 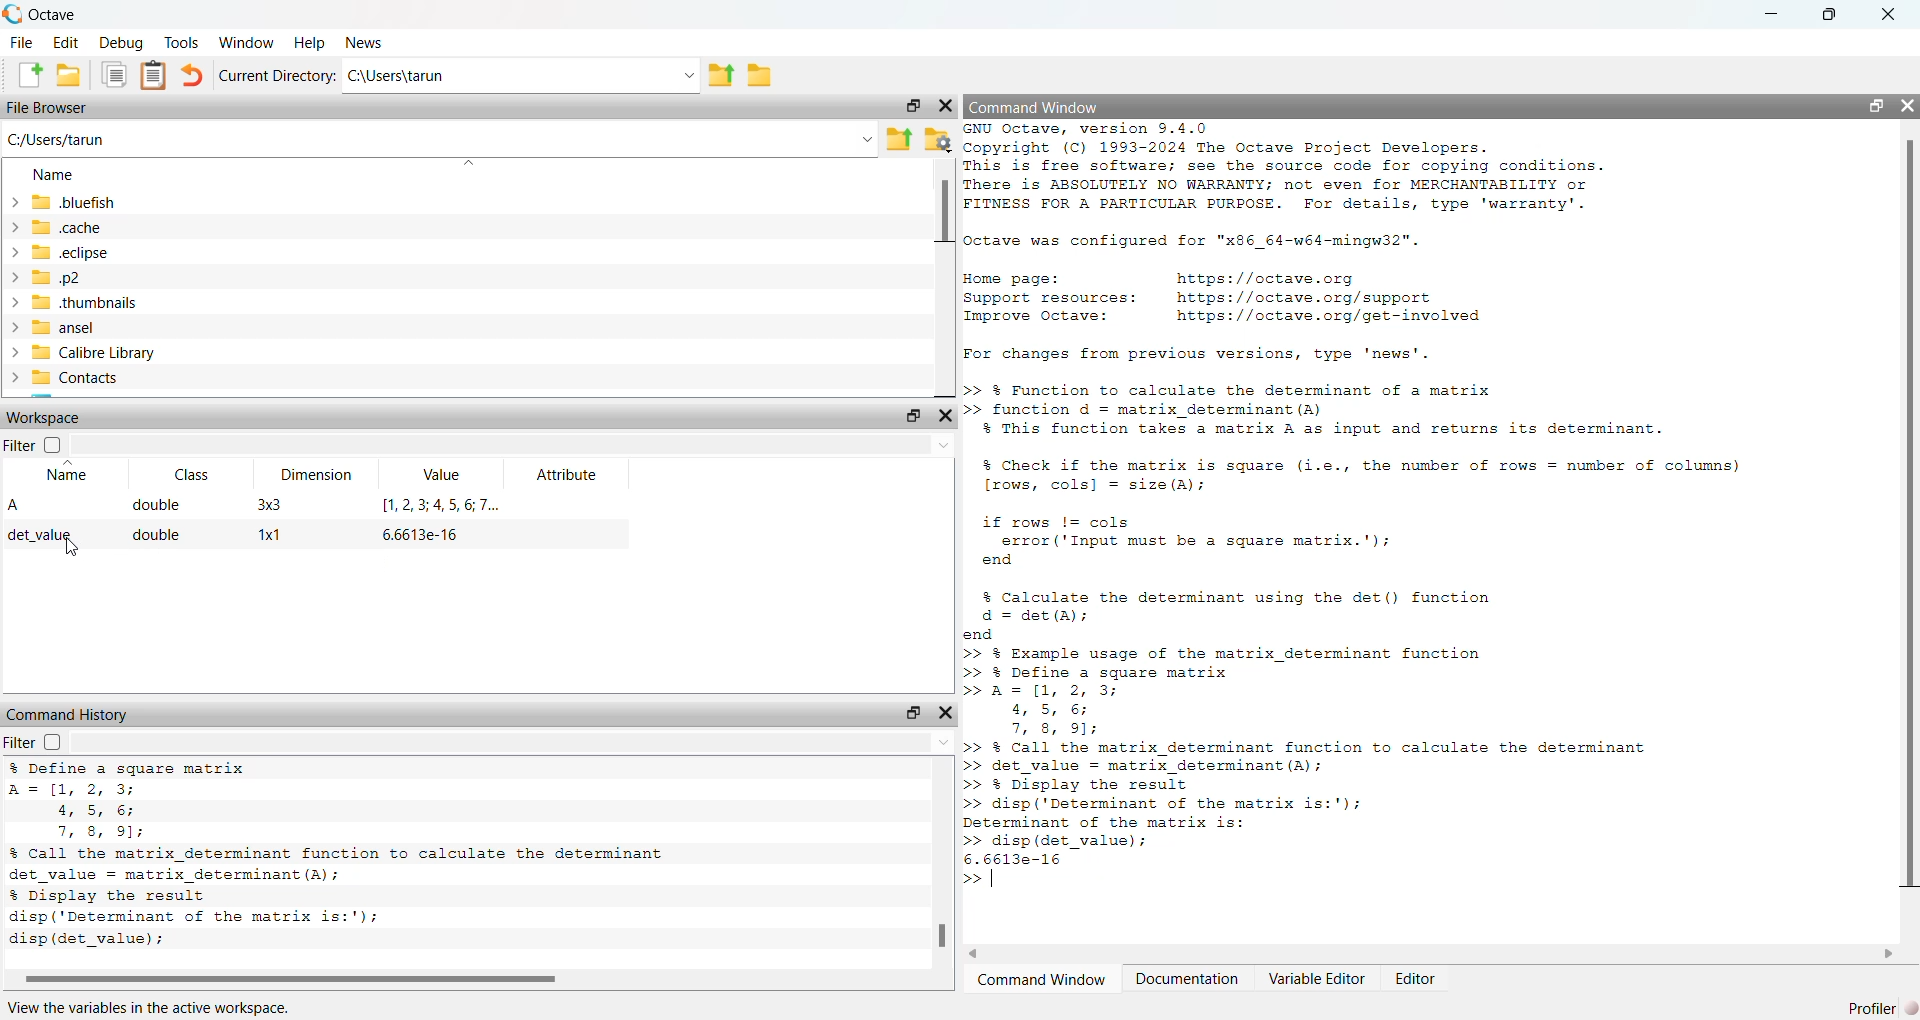 I want to click on file, so click(x=21, y=43).